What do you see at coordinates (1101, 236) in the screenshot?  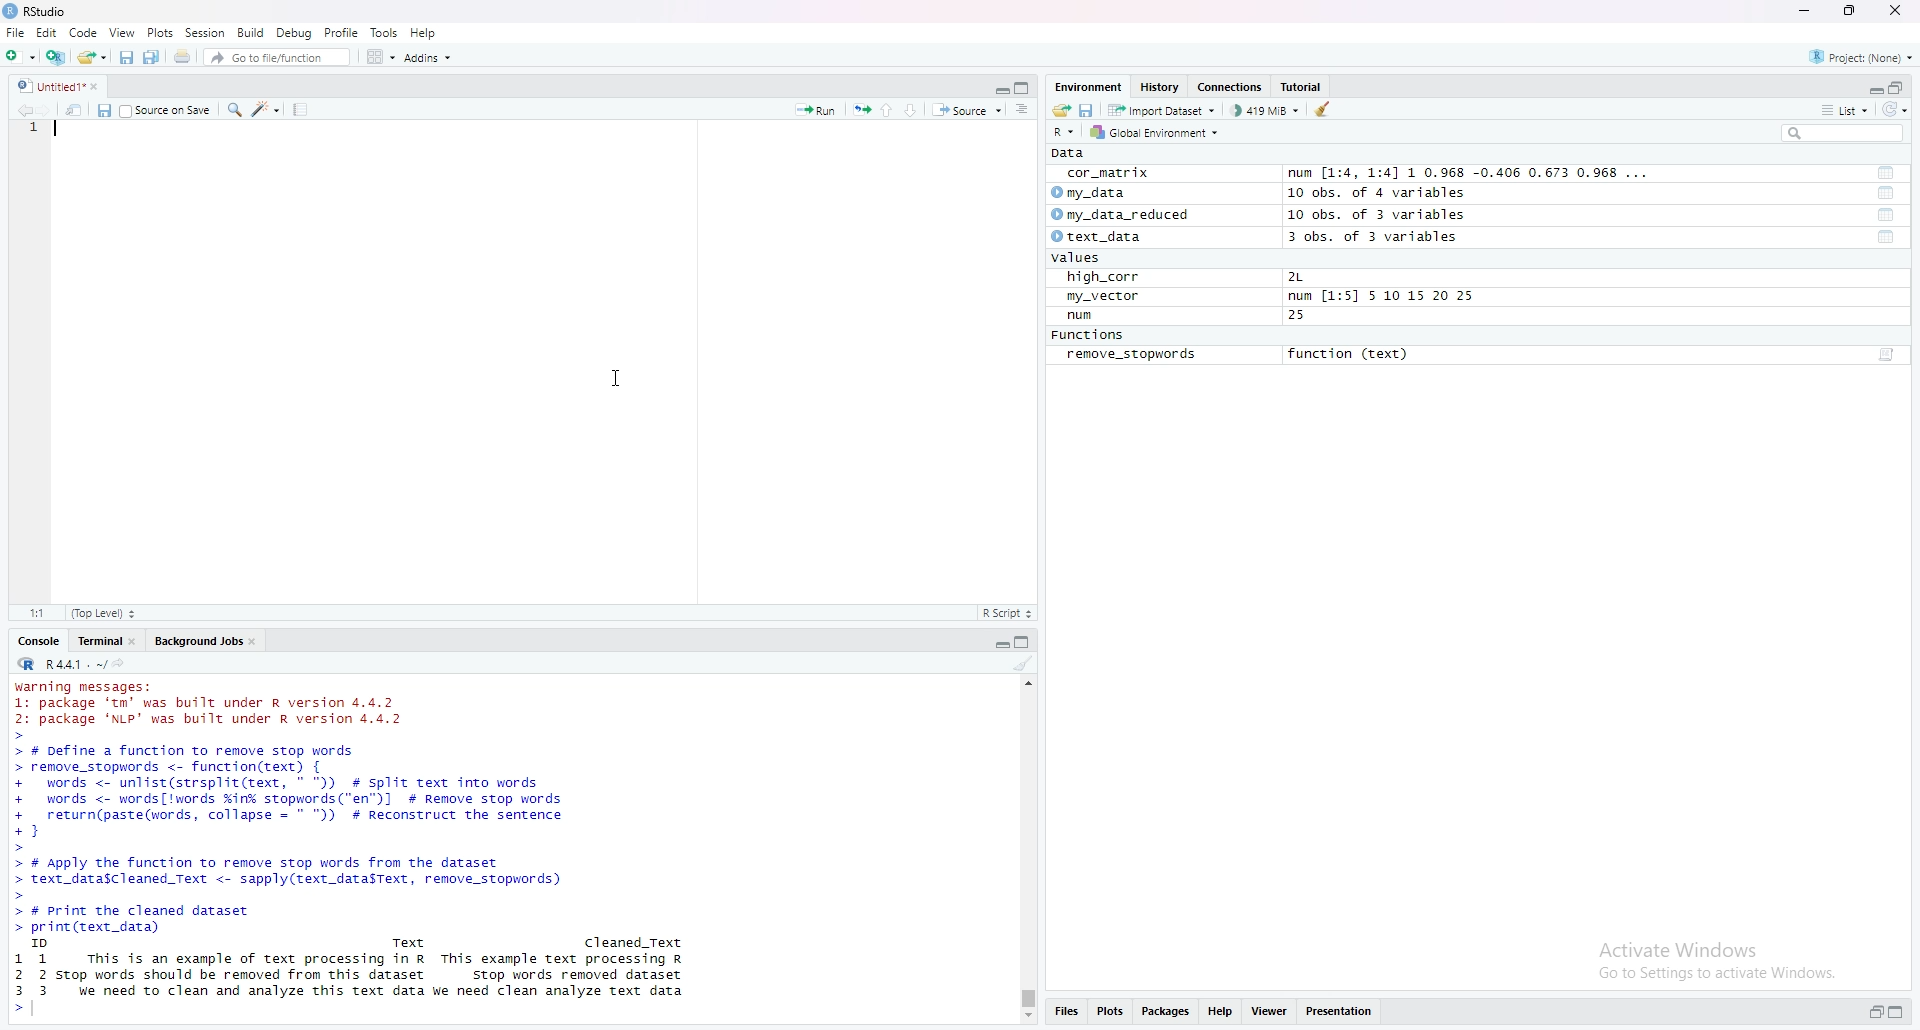 I see `text_data` at bounding box center [1101, 236].